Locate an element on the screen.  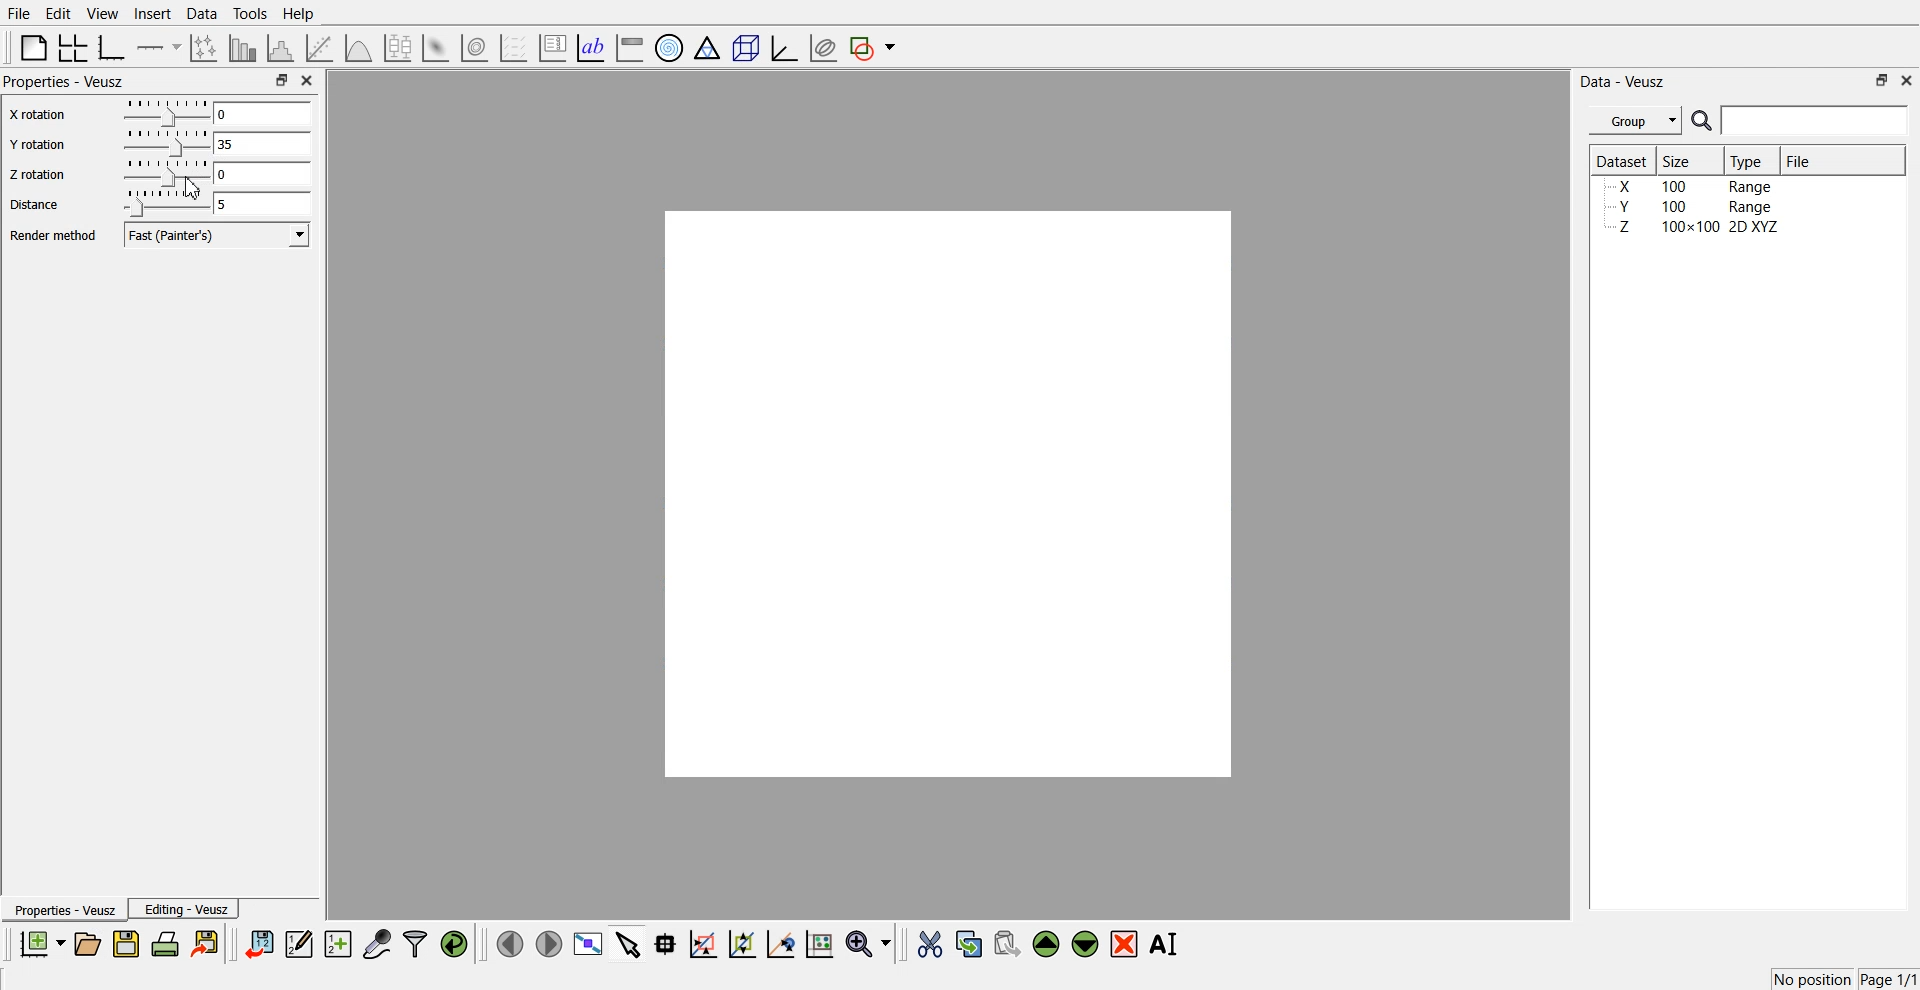
Import dataset from veusz is located at coordinates (259, 943).